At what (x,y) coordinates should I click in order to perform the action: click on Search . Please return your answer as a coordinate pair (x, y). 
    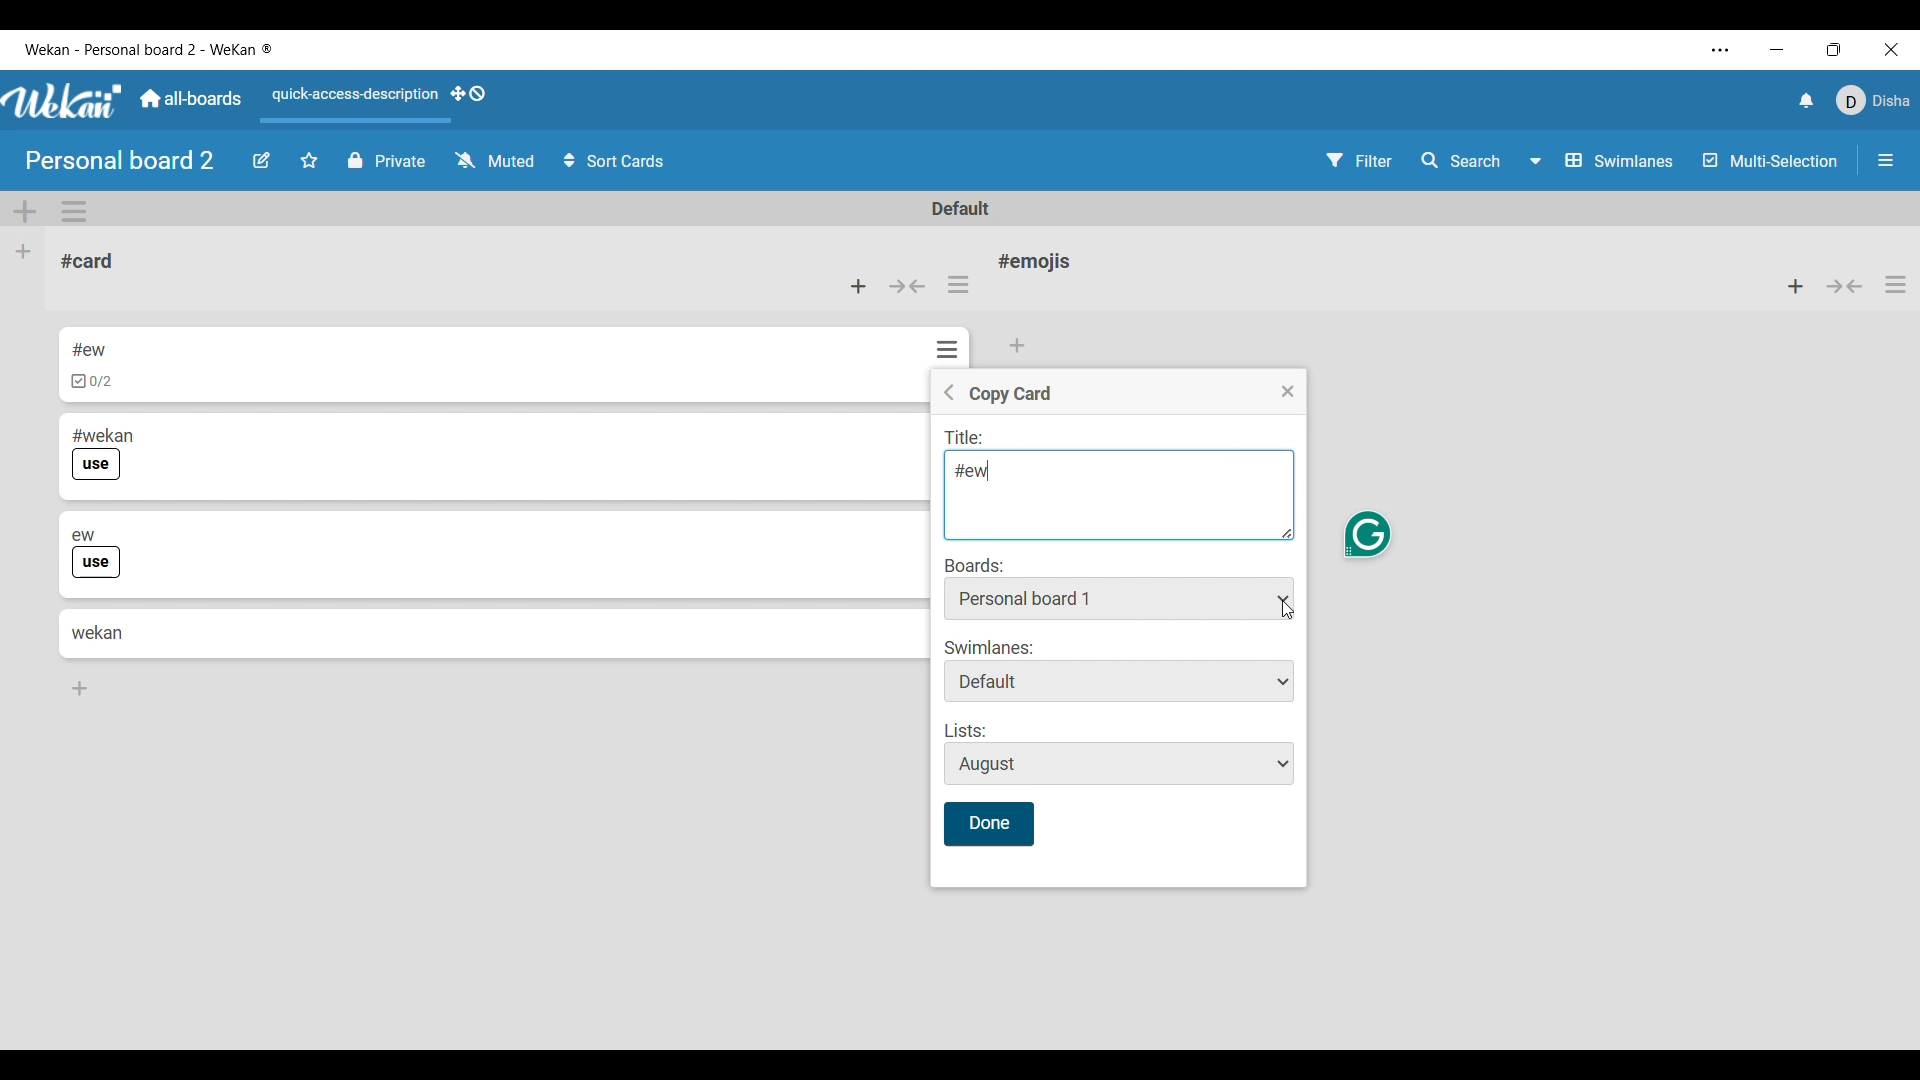
    Looking at the image, I should click on (1461, 161).